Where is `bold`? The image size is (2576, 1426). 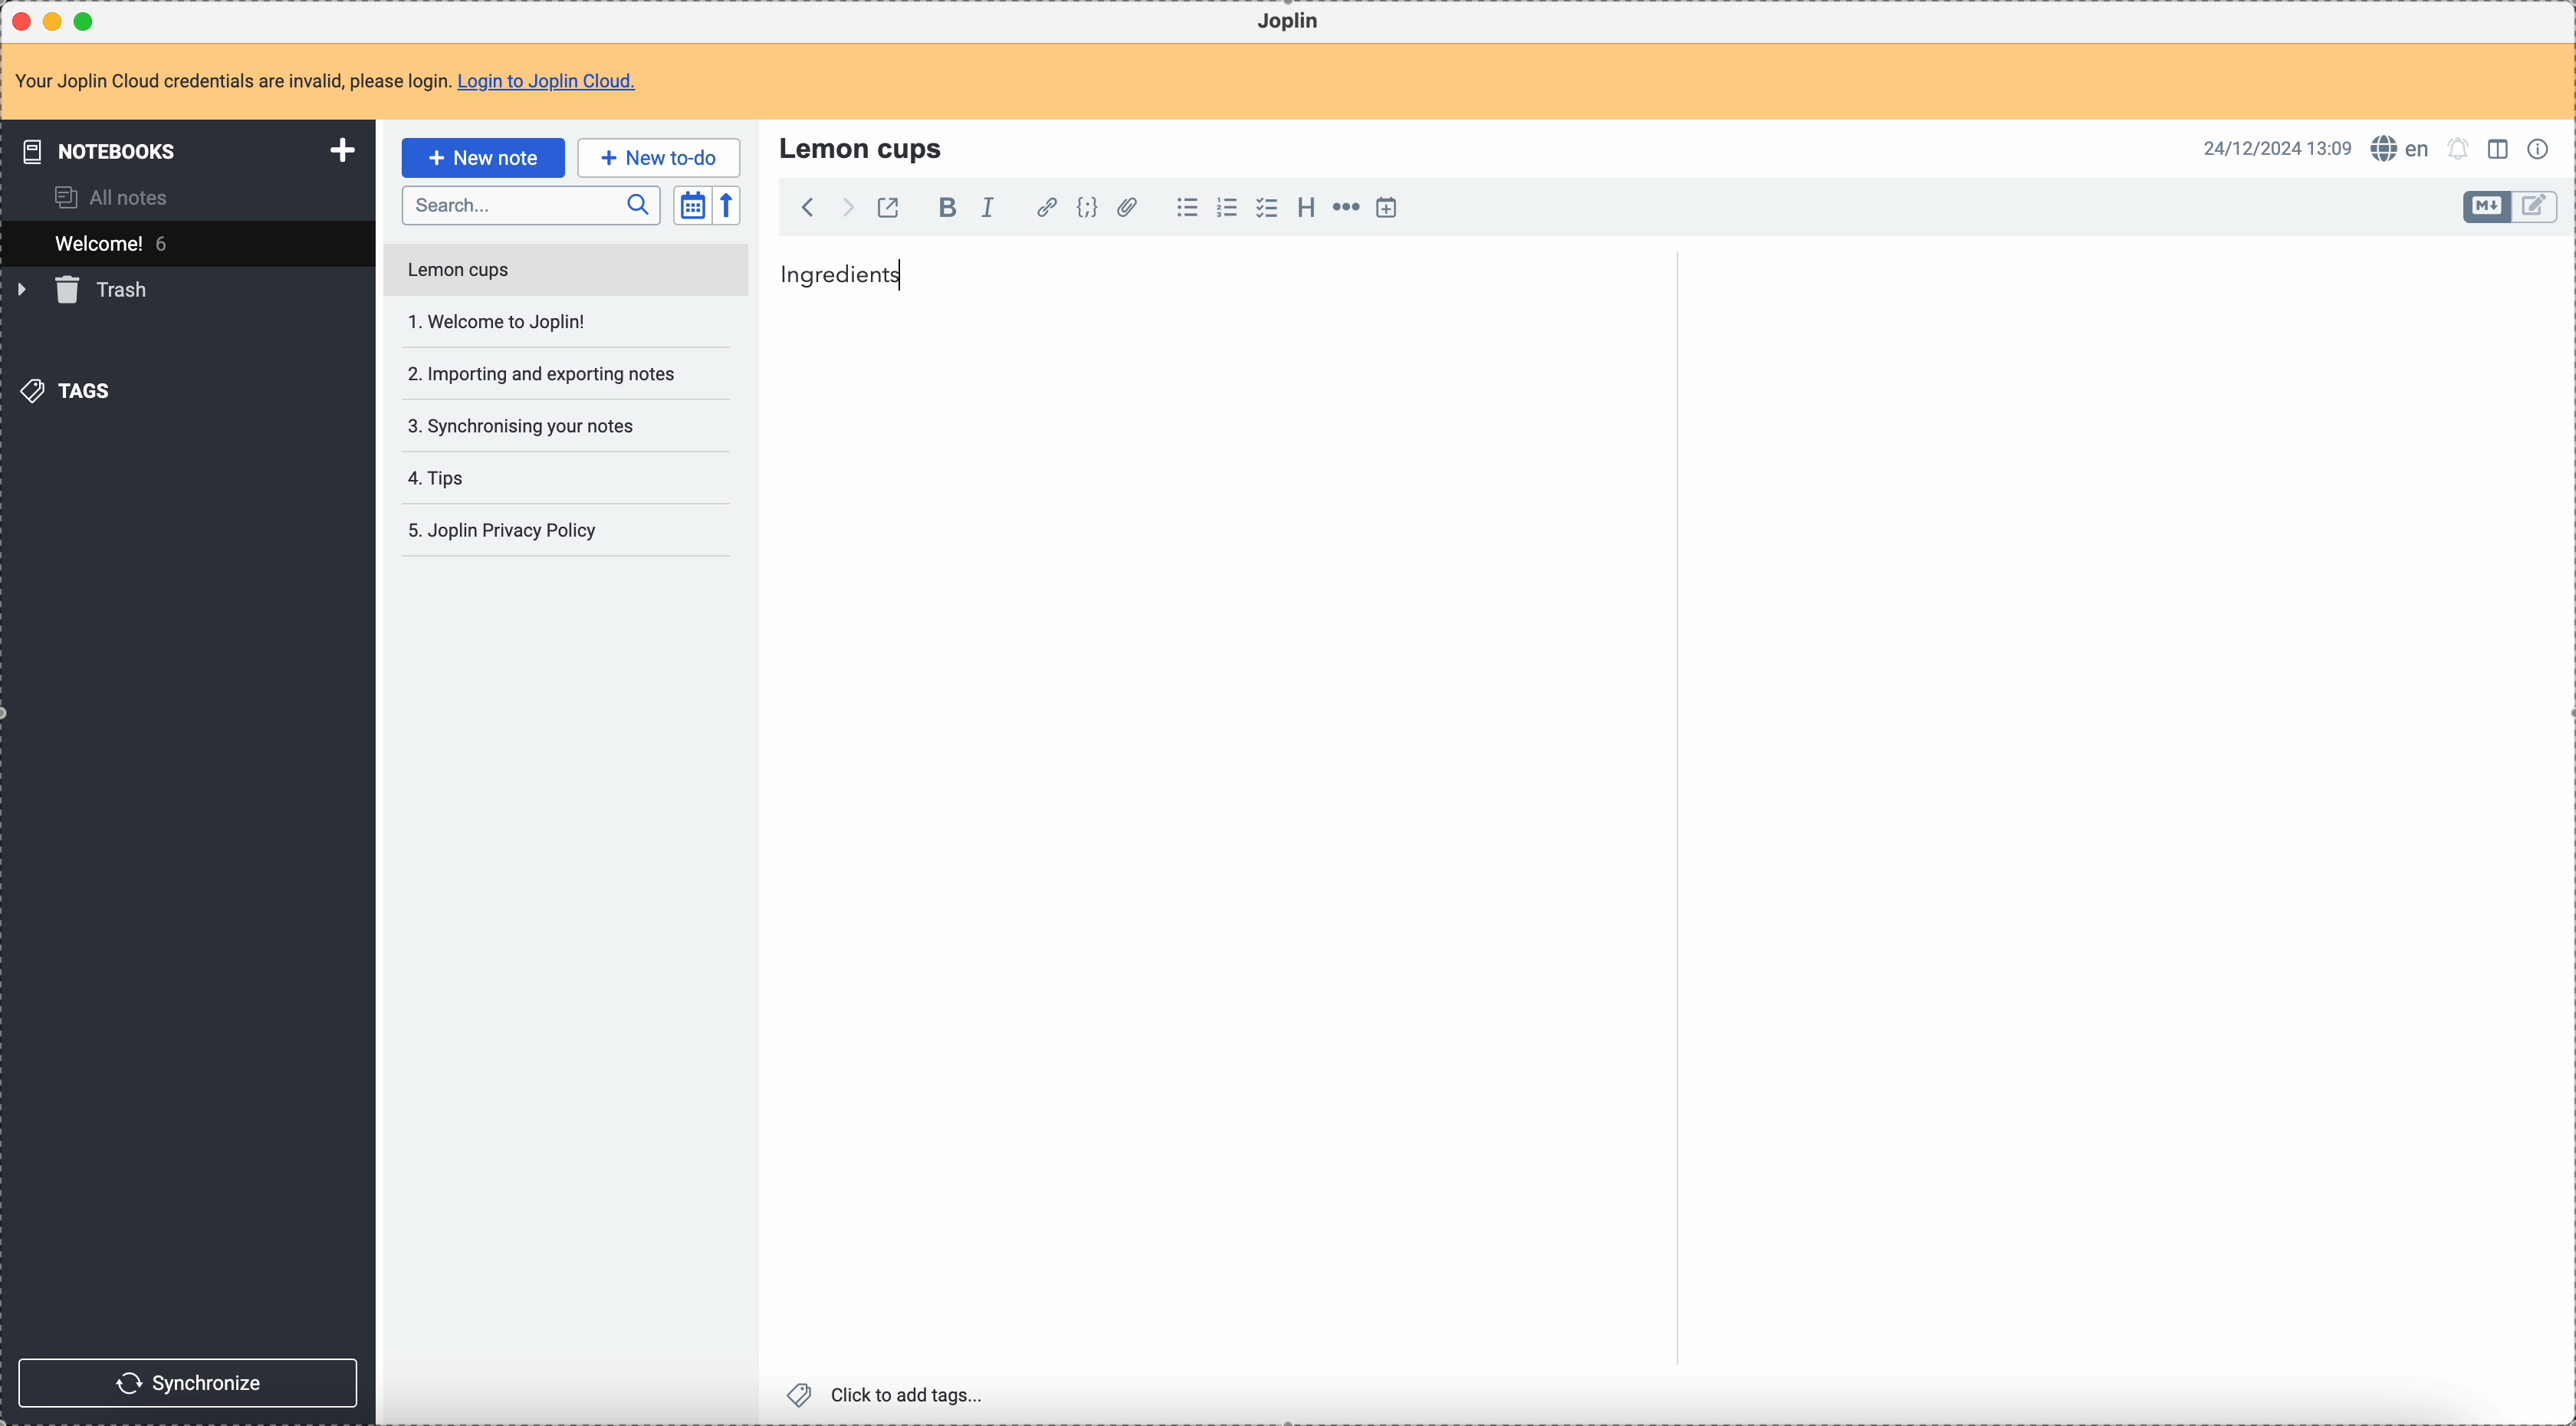 bold is located at coordinates (942, 209).